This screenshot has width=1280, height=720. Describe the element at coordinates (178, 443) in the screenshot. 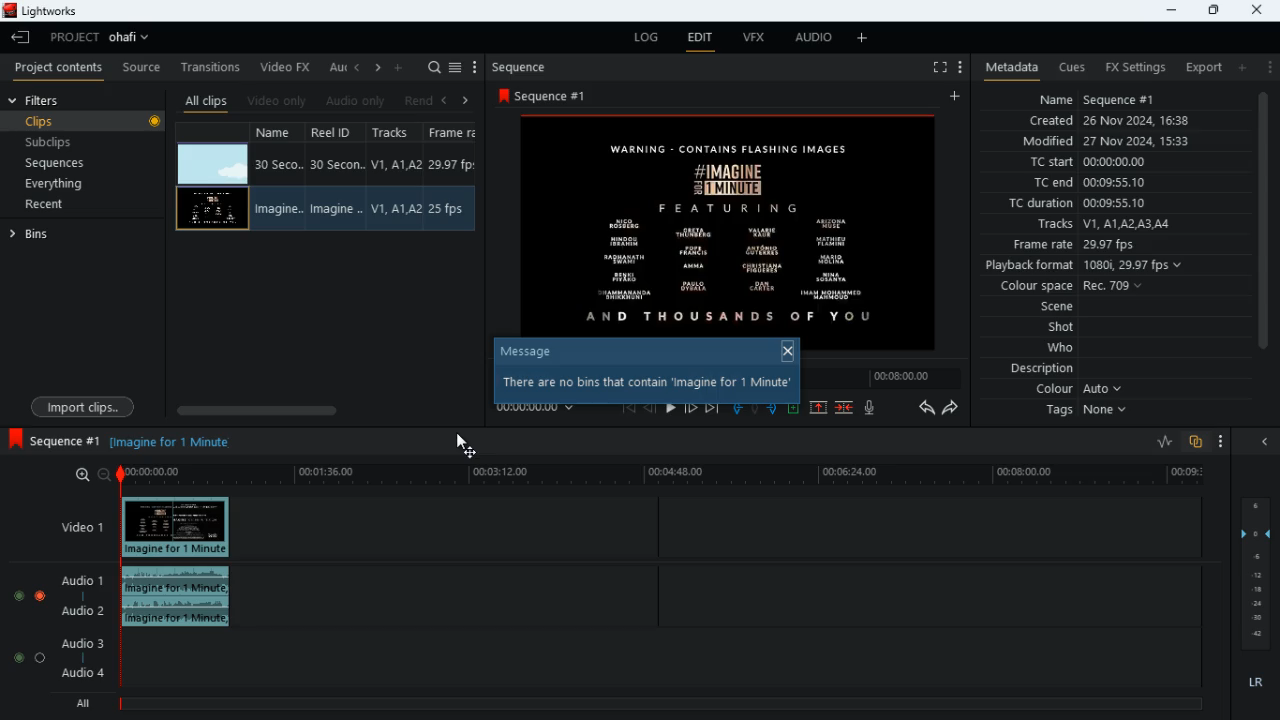

I see `Imagine for 1 Minute` at that location.